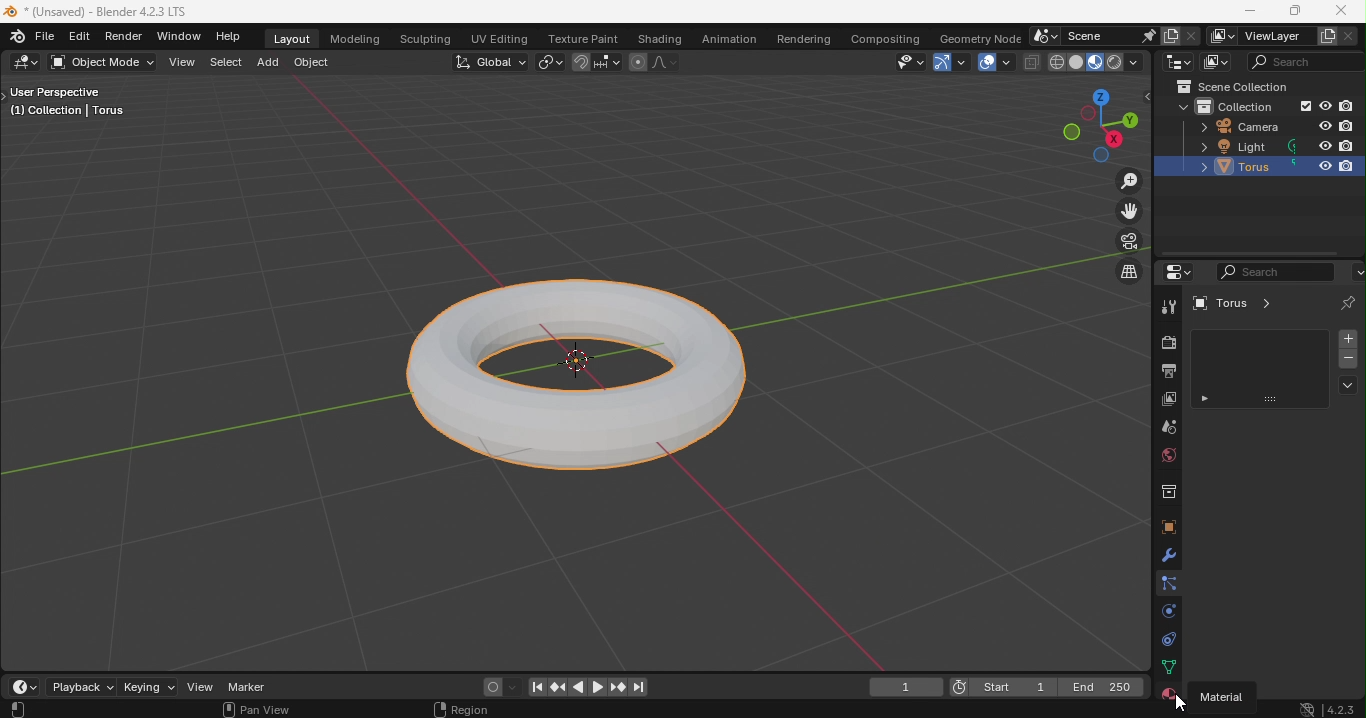 This screenshot has width=1366, height=718. I want to click on View layer, so click(1271, 35).